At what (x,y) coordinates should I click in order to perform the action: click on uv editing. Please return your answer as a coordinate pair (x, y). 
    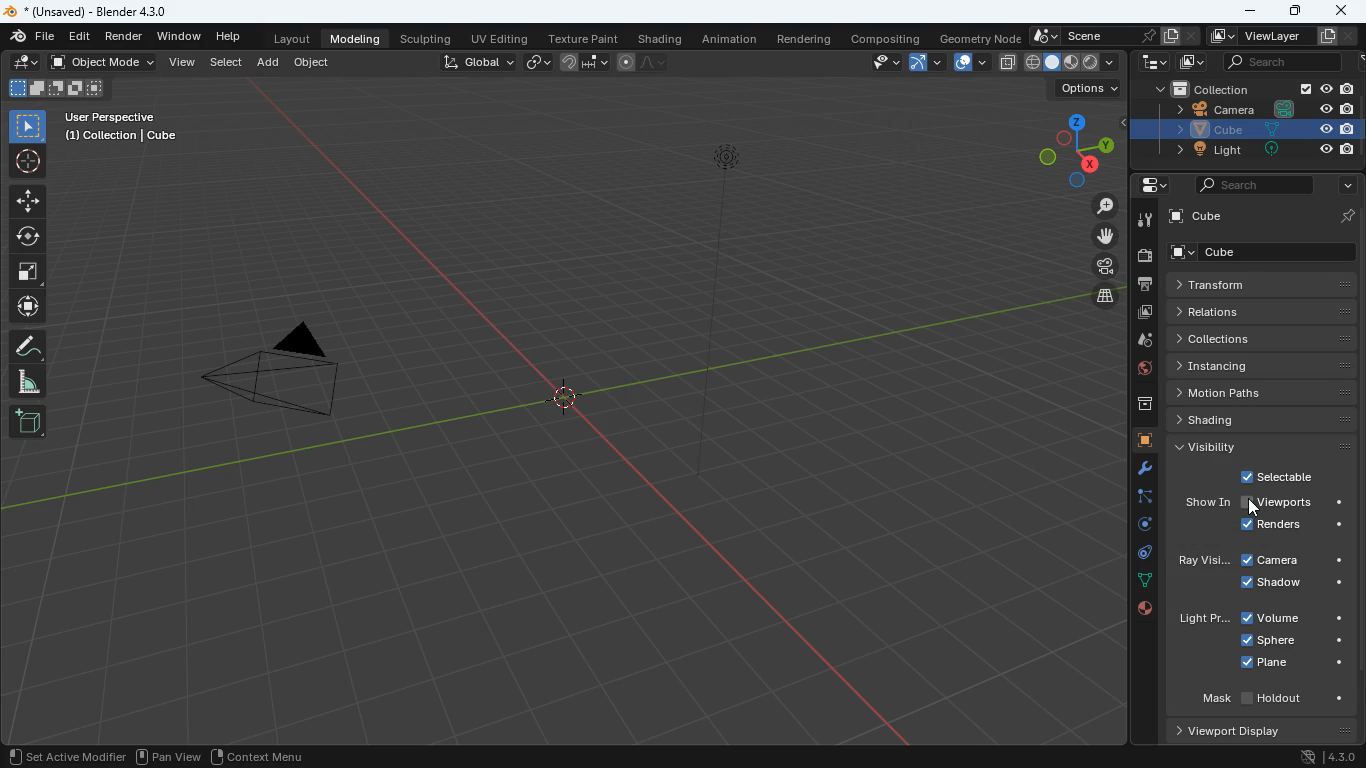
    Looking at the image, I should click on (500, 38).